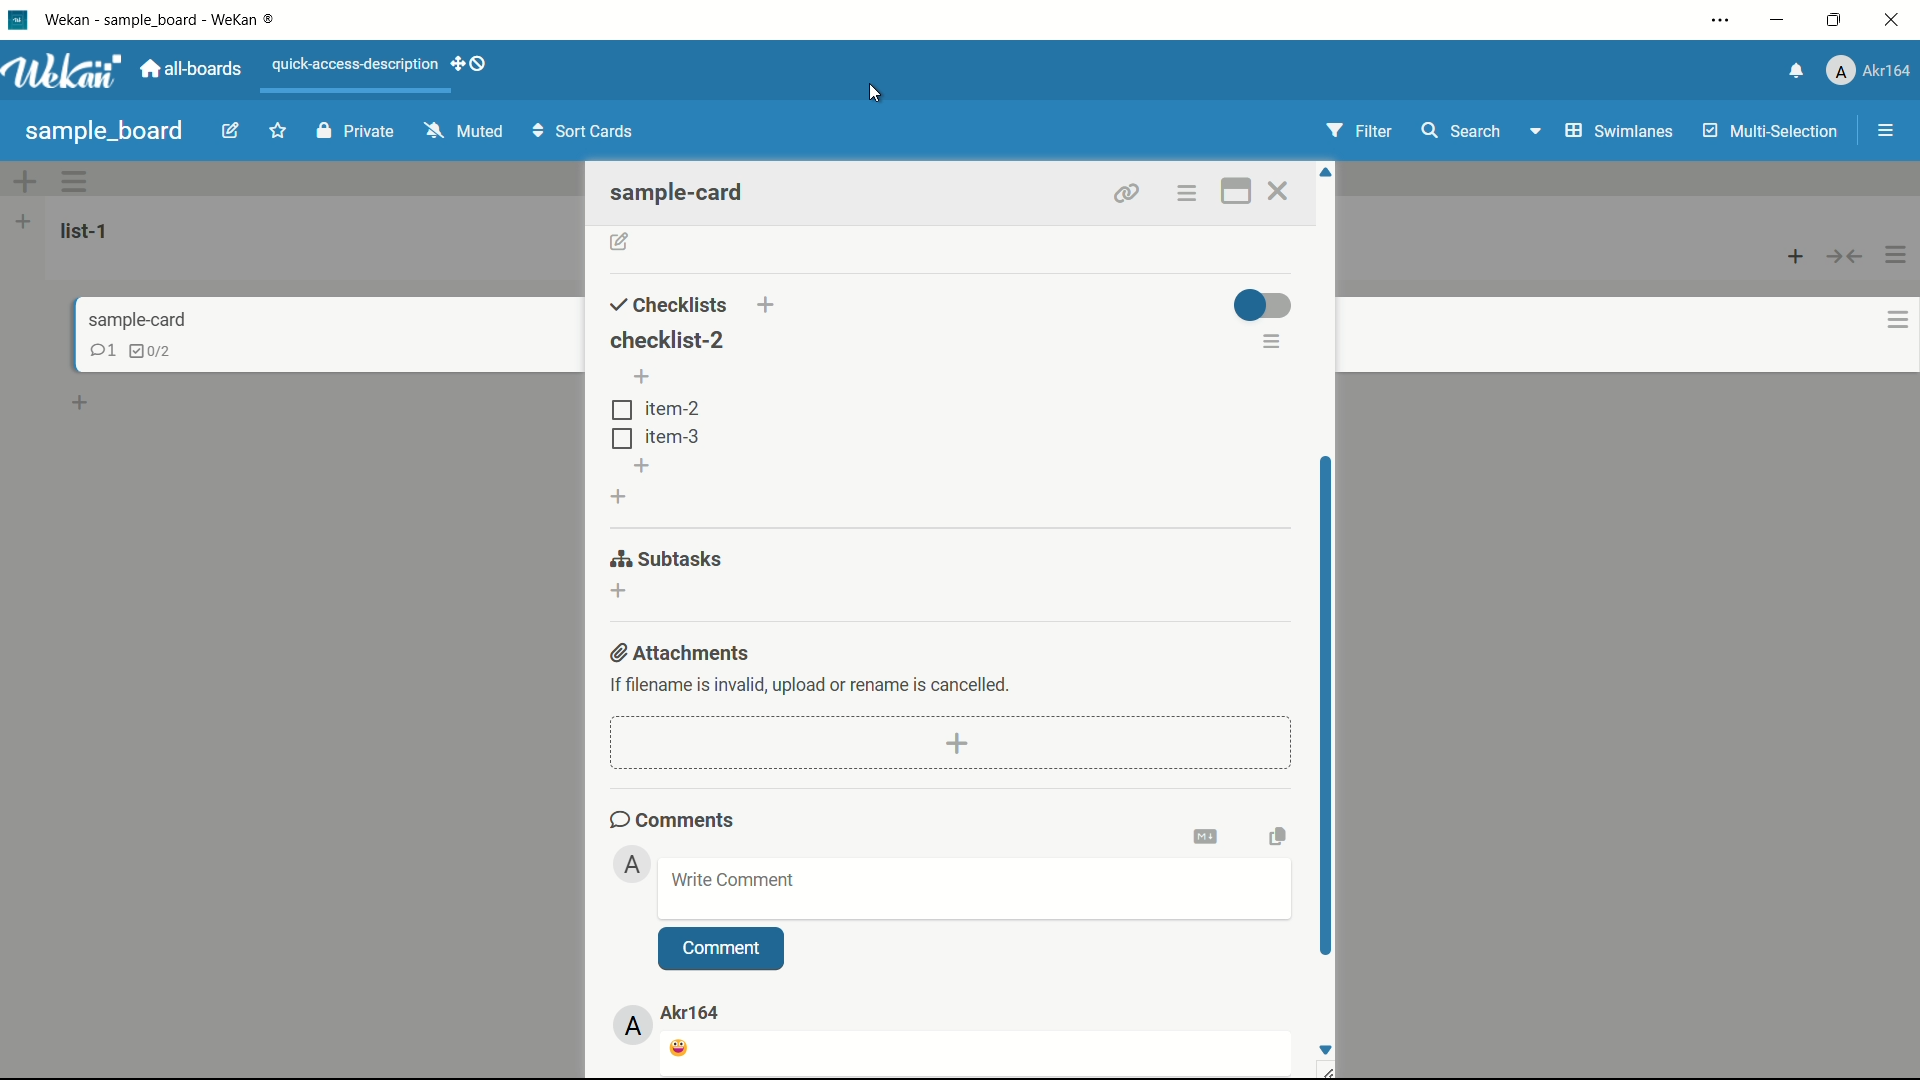  I want to click on item-2, so click(655, 409).